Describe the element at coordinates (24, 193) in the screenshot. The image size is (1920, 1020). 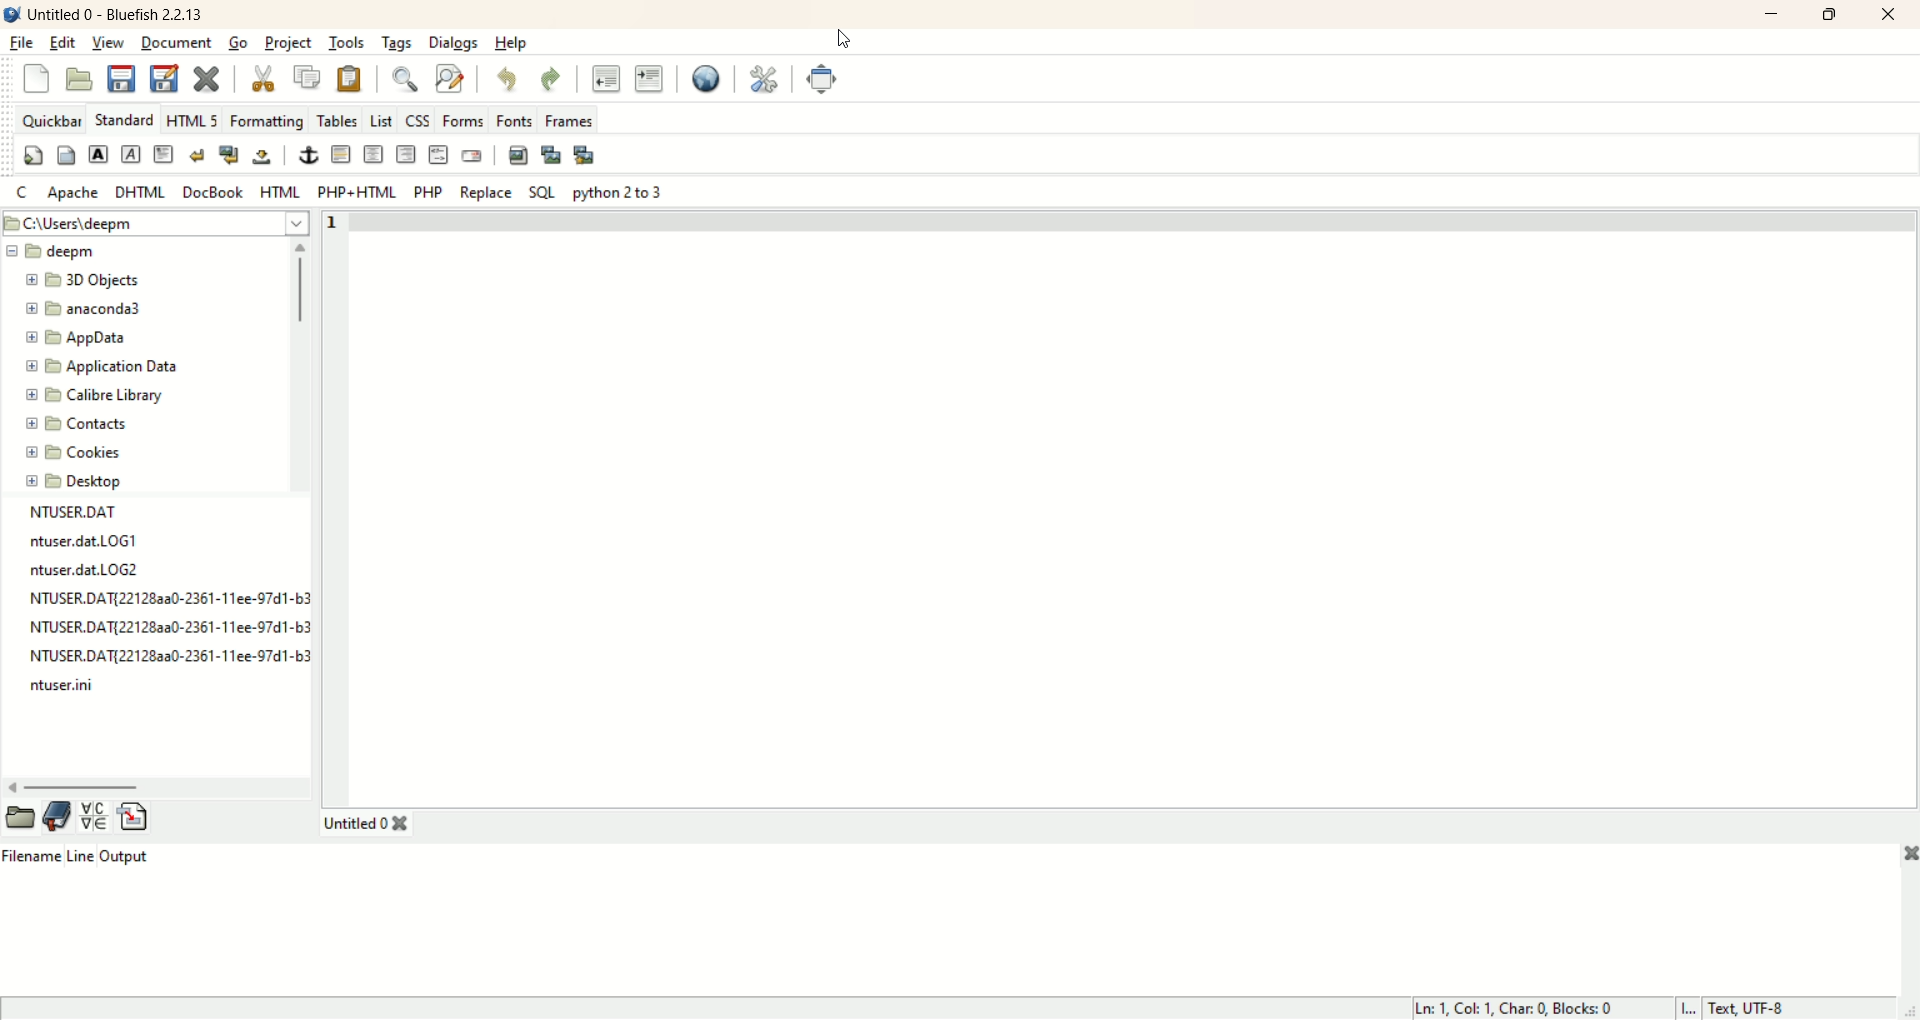
I see `C` at that location.